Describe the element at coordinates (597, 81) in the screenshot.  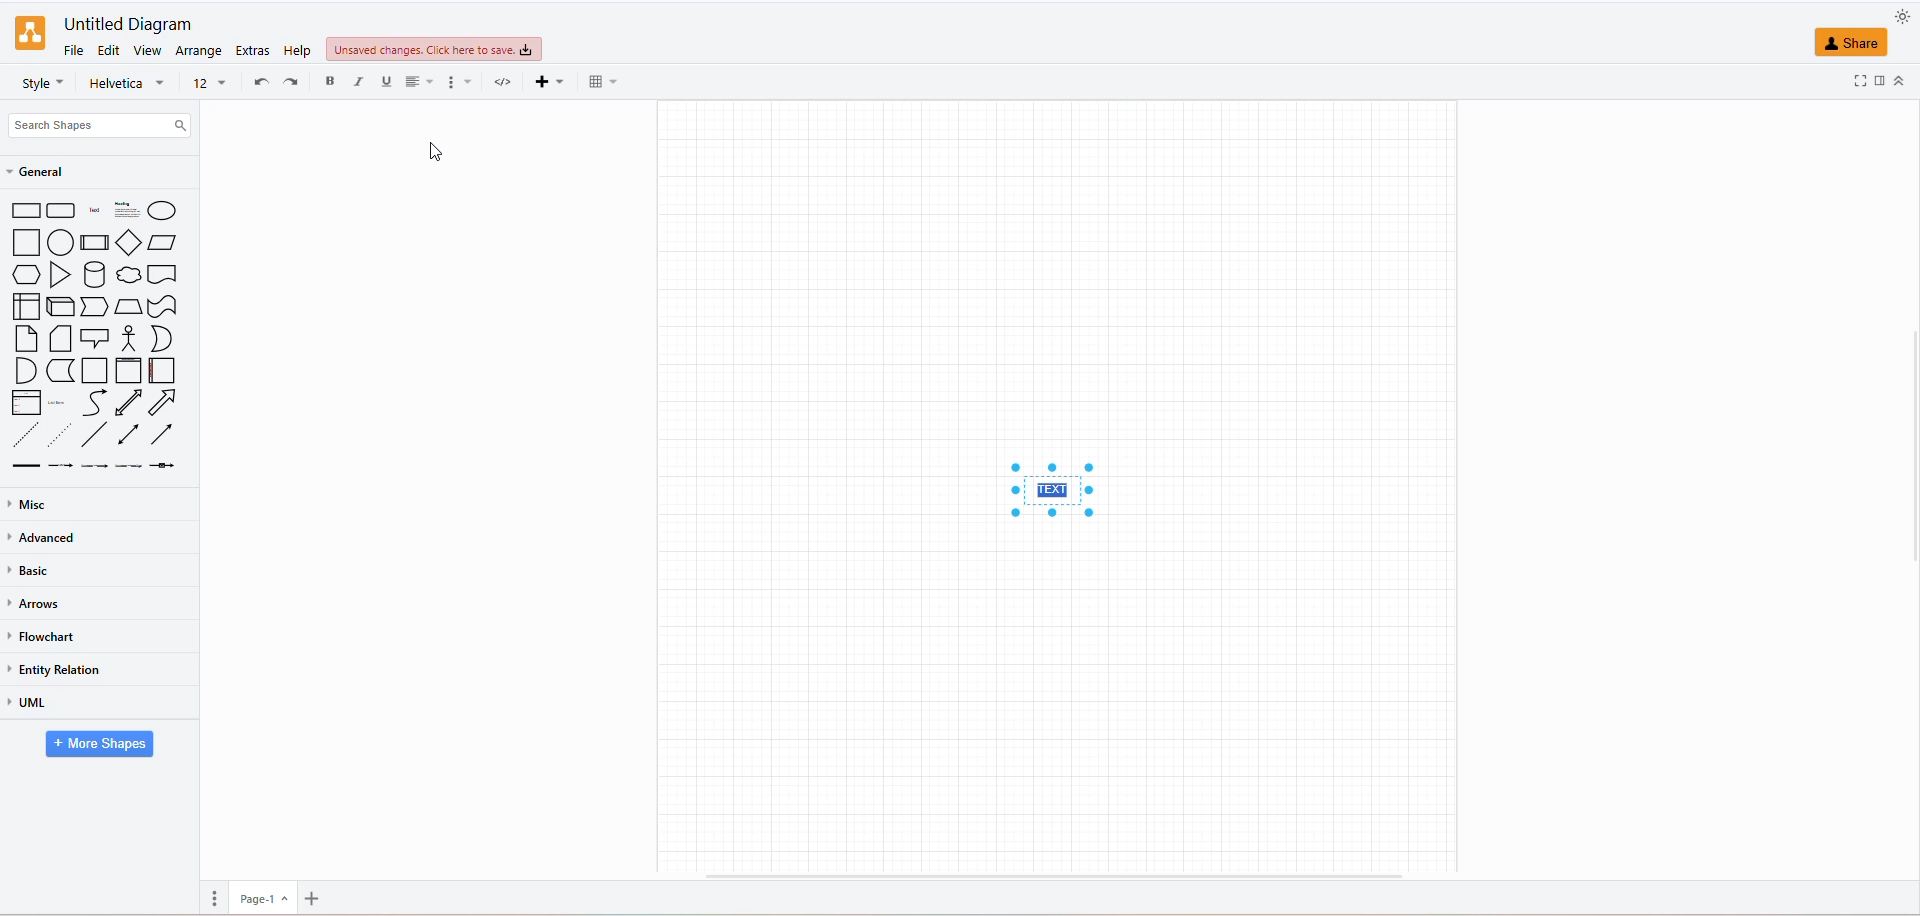
I see `table` at that location.